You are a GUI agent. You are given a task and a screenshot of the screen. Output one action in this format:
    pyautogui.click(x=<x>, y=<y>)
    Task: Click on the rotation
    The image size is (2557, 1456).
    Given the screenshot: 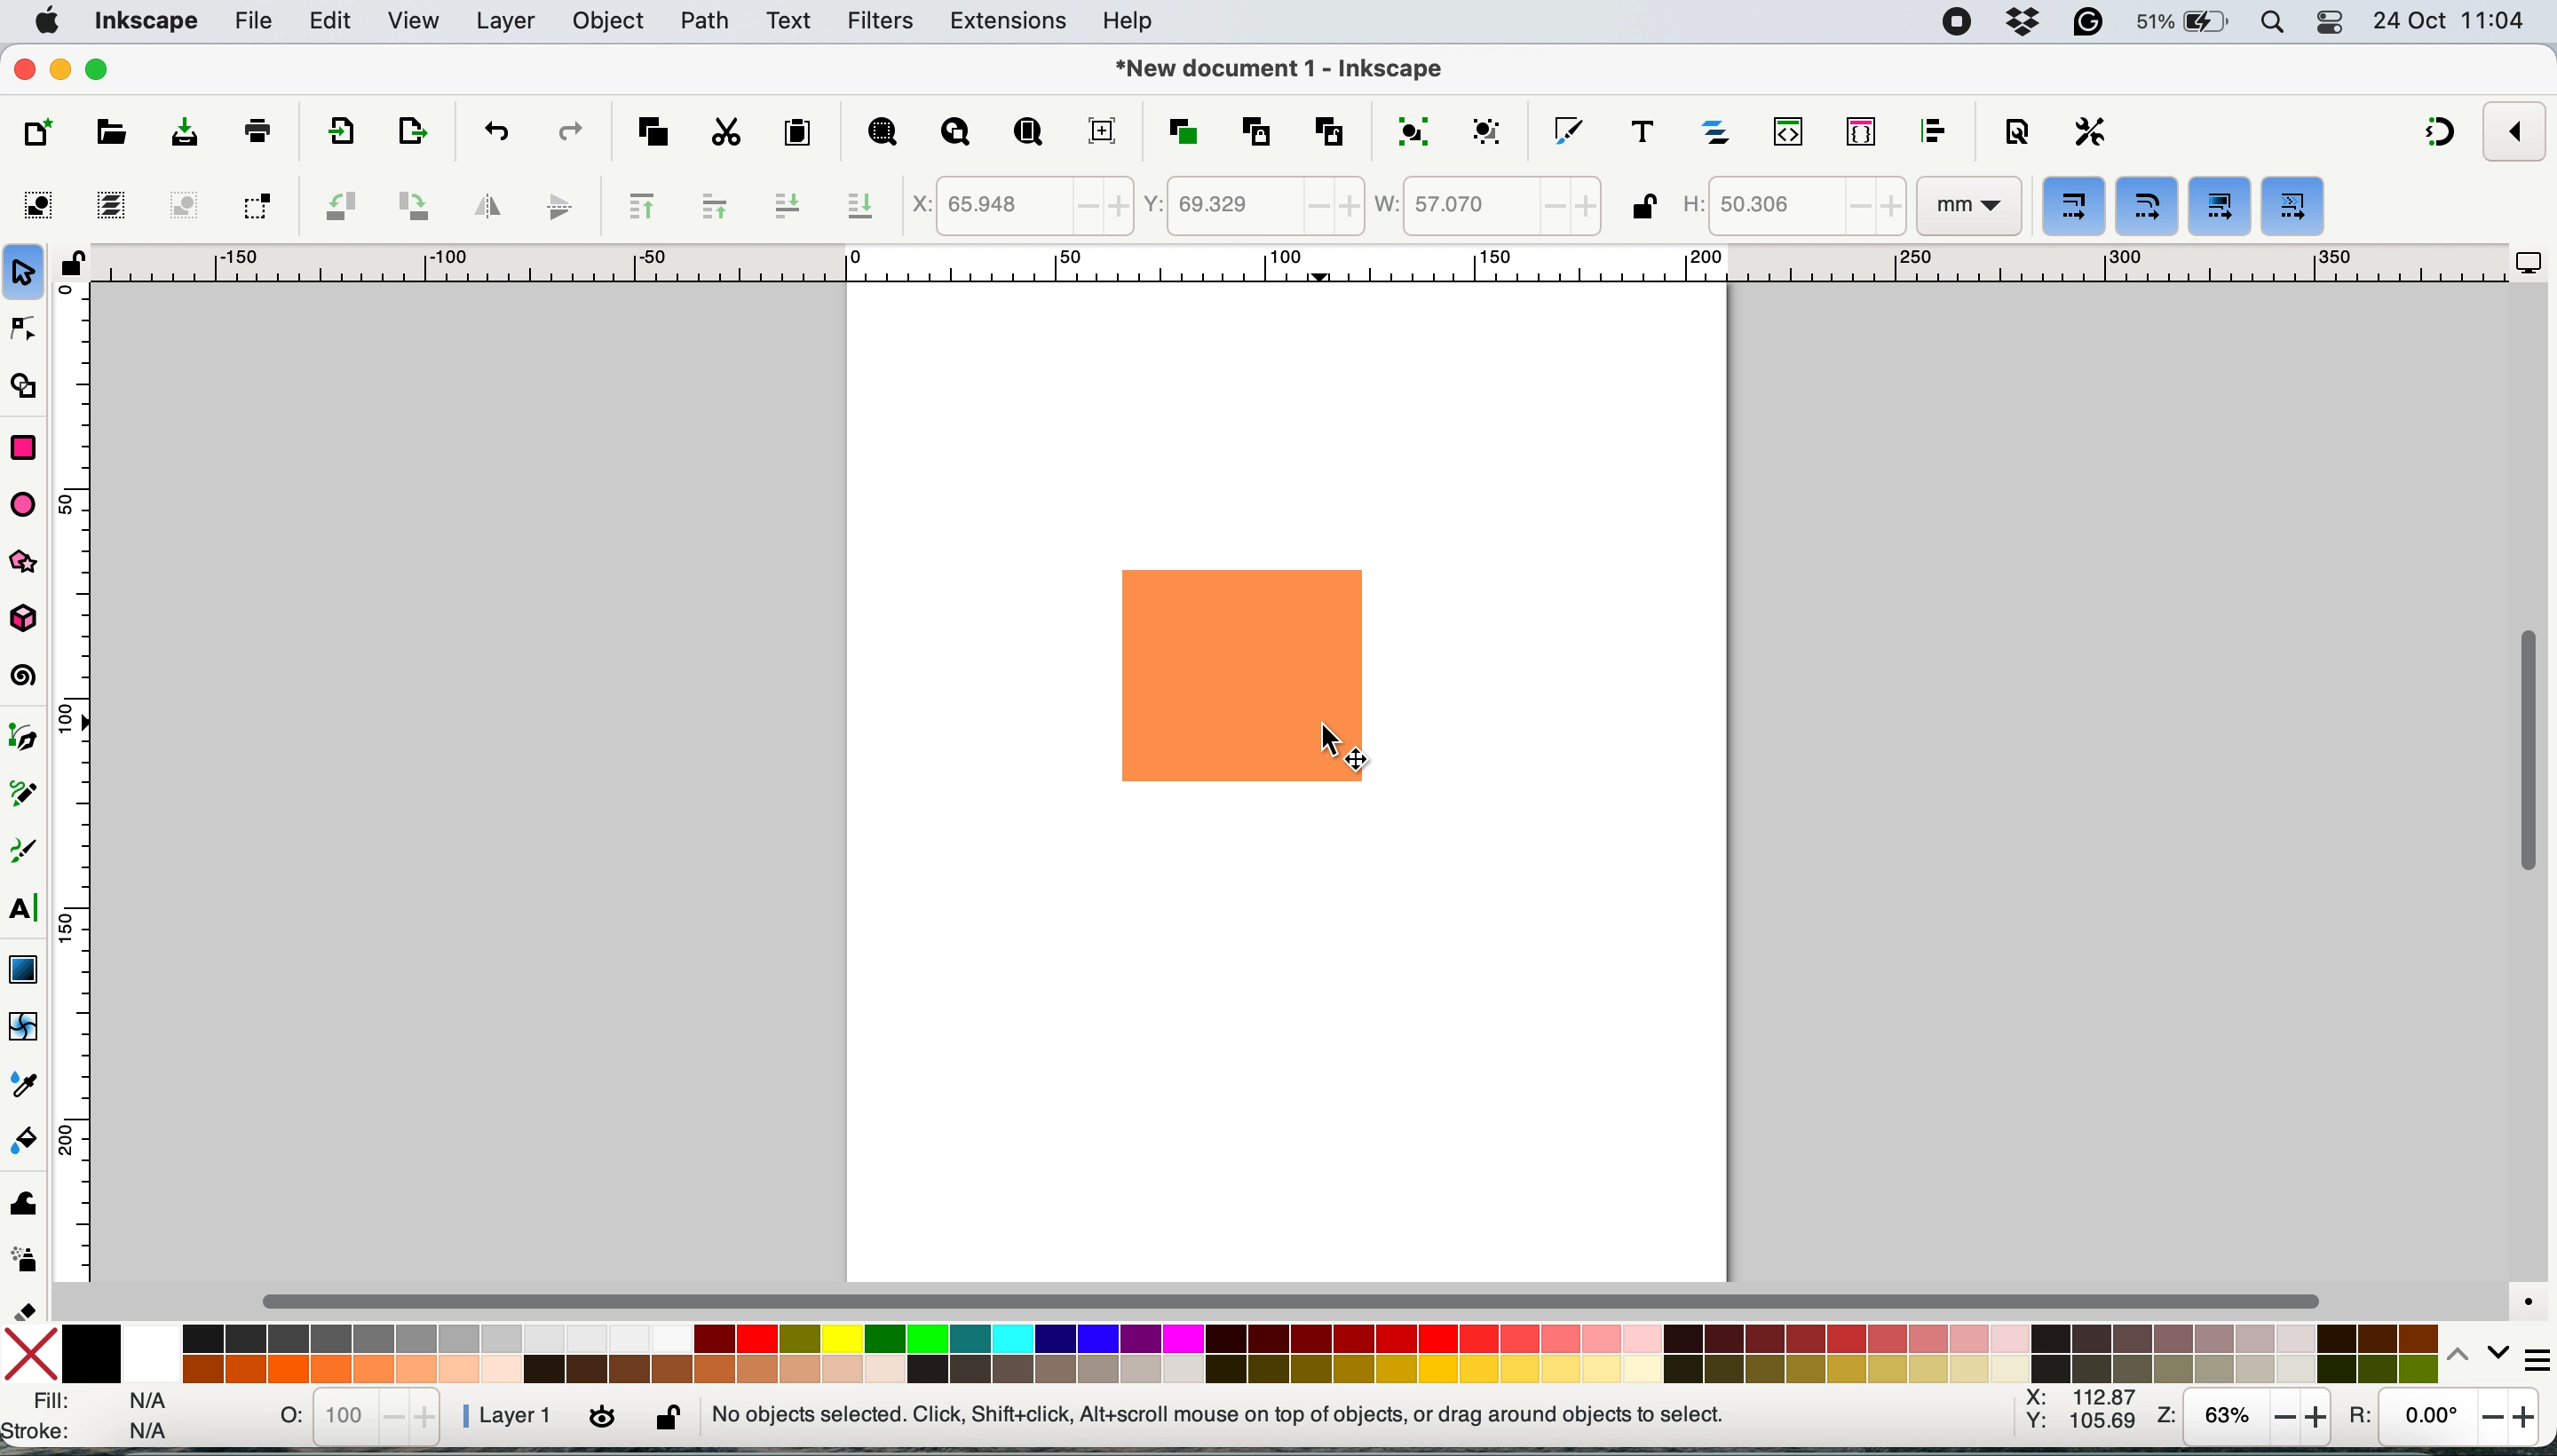 What is the action you would take?
    pyautogui.click(x=2439, y=1422)
    